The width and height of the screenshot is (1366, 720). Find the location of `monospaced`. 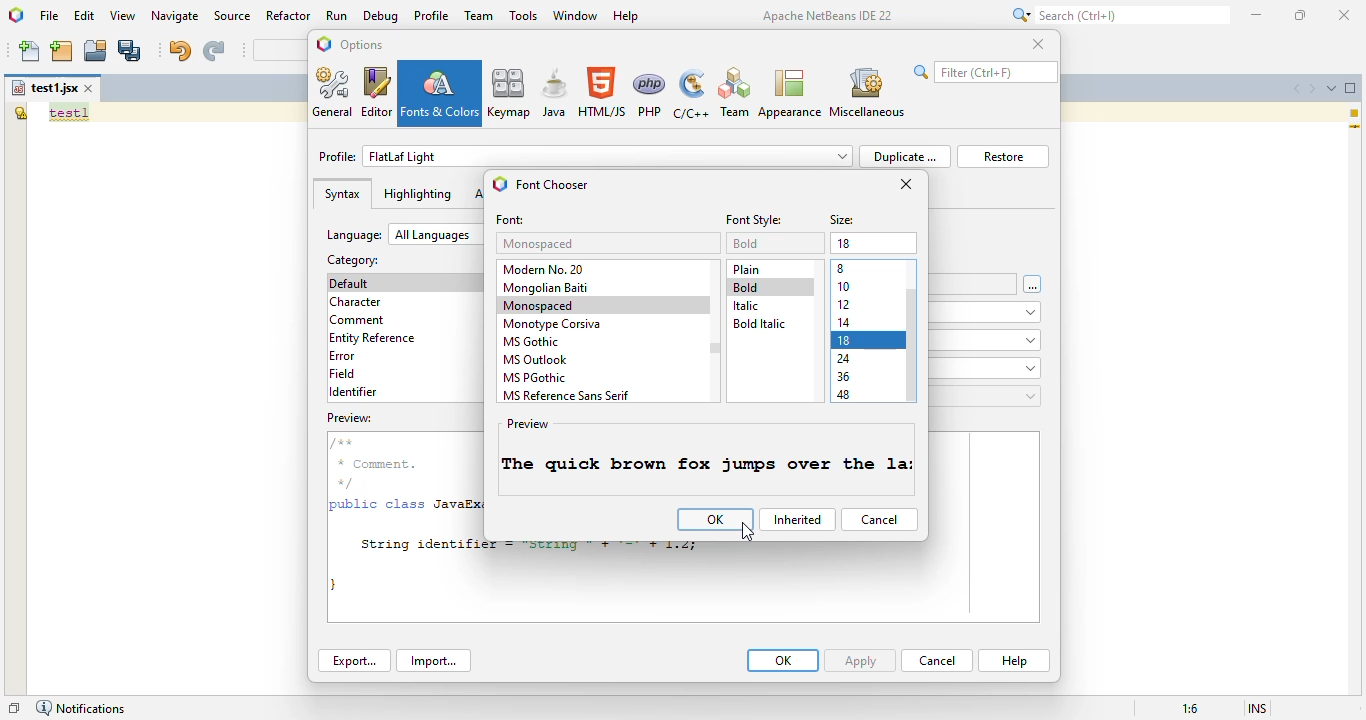

monospaced is located at coordinates (539, 305).